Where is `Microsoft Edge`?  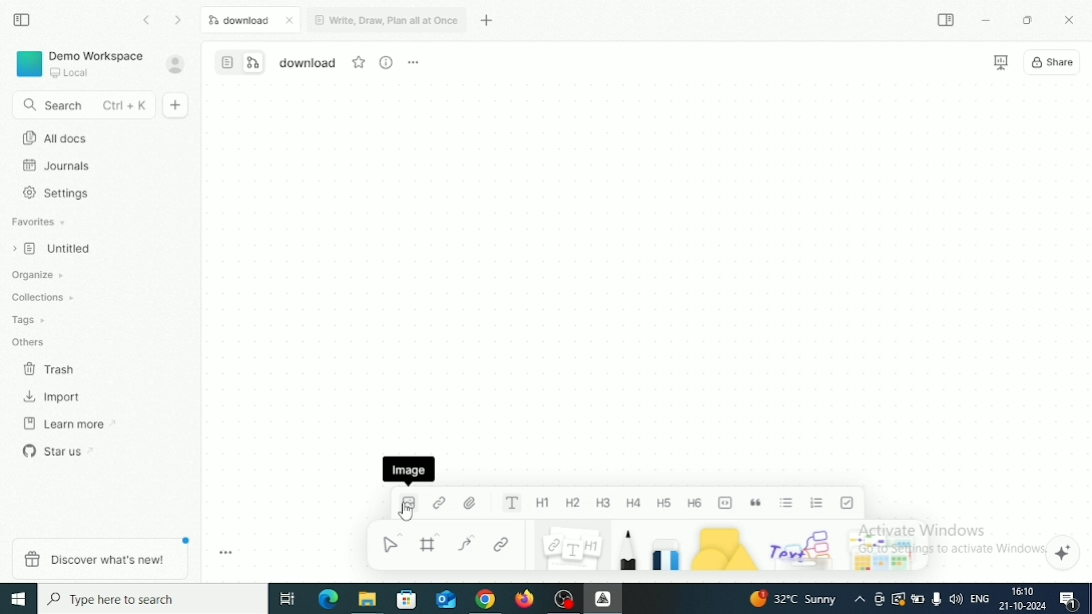
Microsoft Edge is located at coordinates (326, 600).